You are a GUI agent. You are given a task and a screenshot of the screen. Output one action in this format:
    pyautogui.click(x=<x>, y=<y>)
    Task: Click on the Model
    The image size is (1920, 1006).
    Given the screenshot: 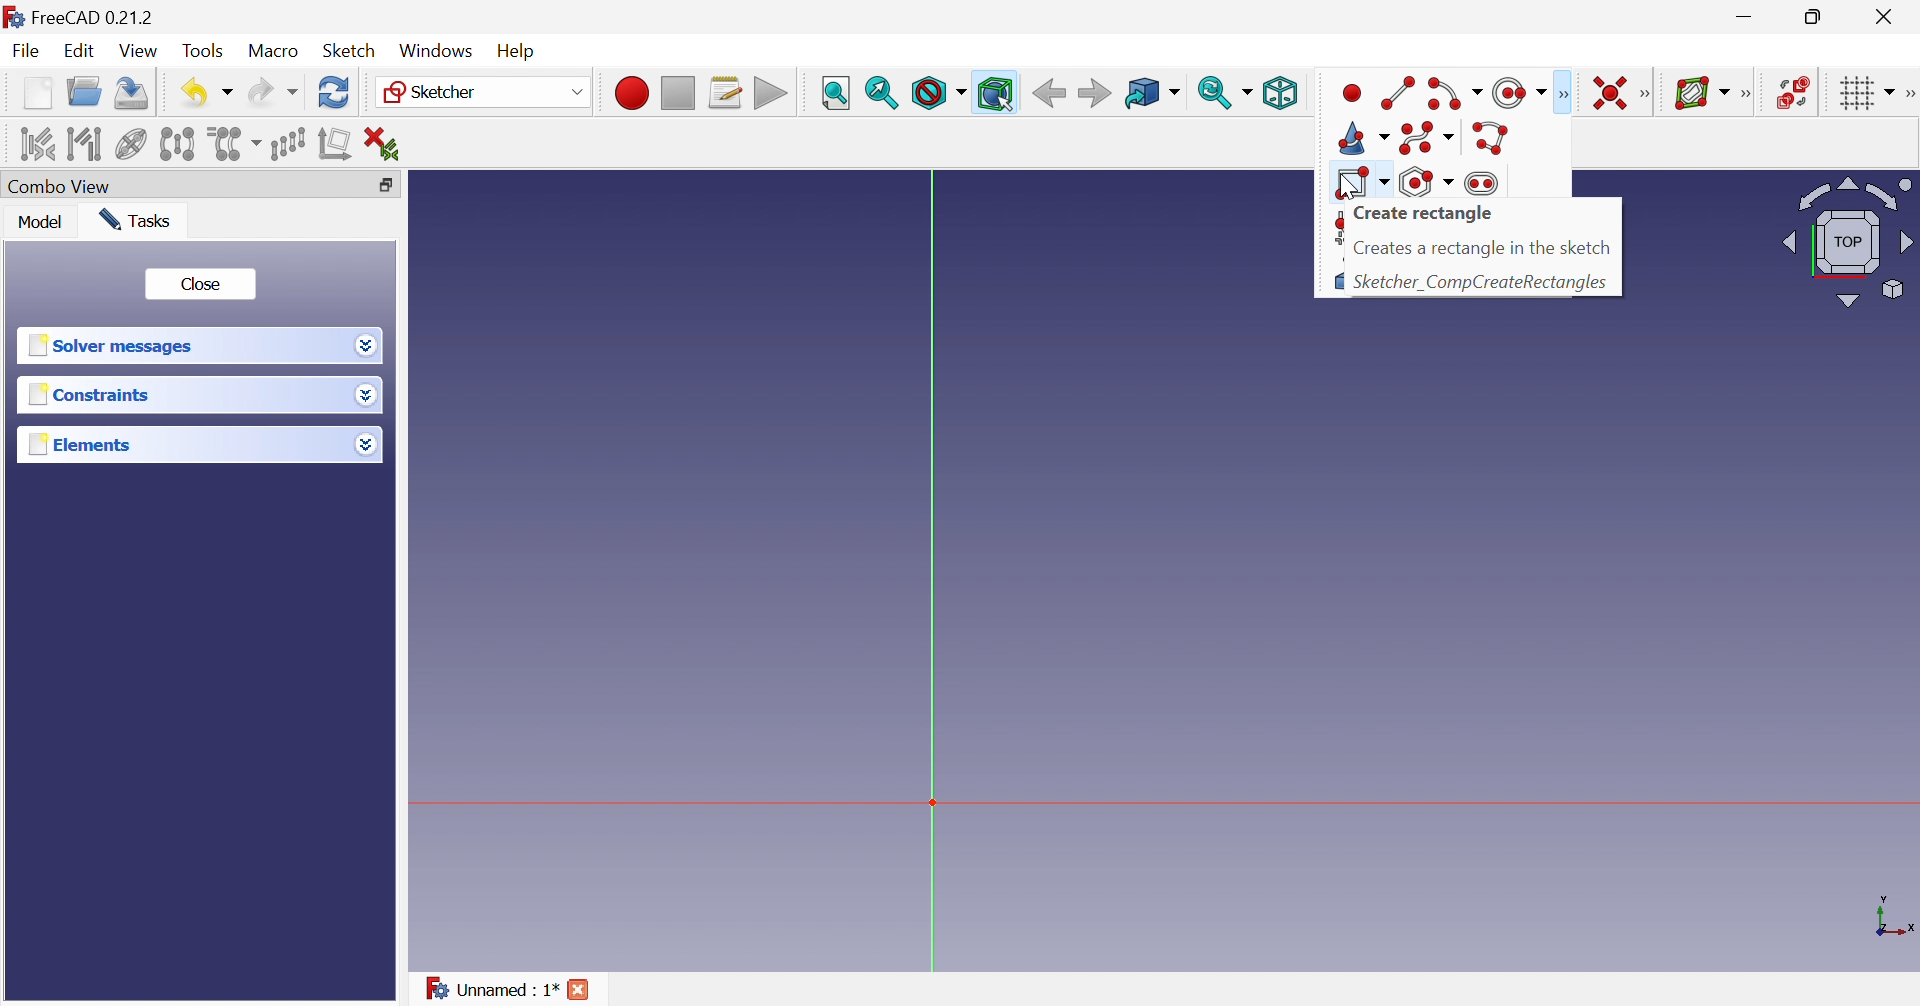 What is the action you would take?
    pyautogui.click(x=40, y=222)
    